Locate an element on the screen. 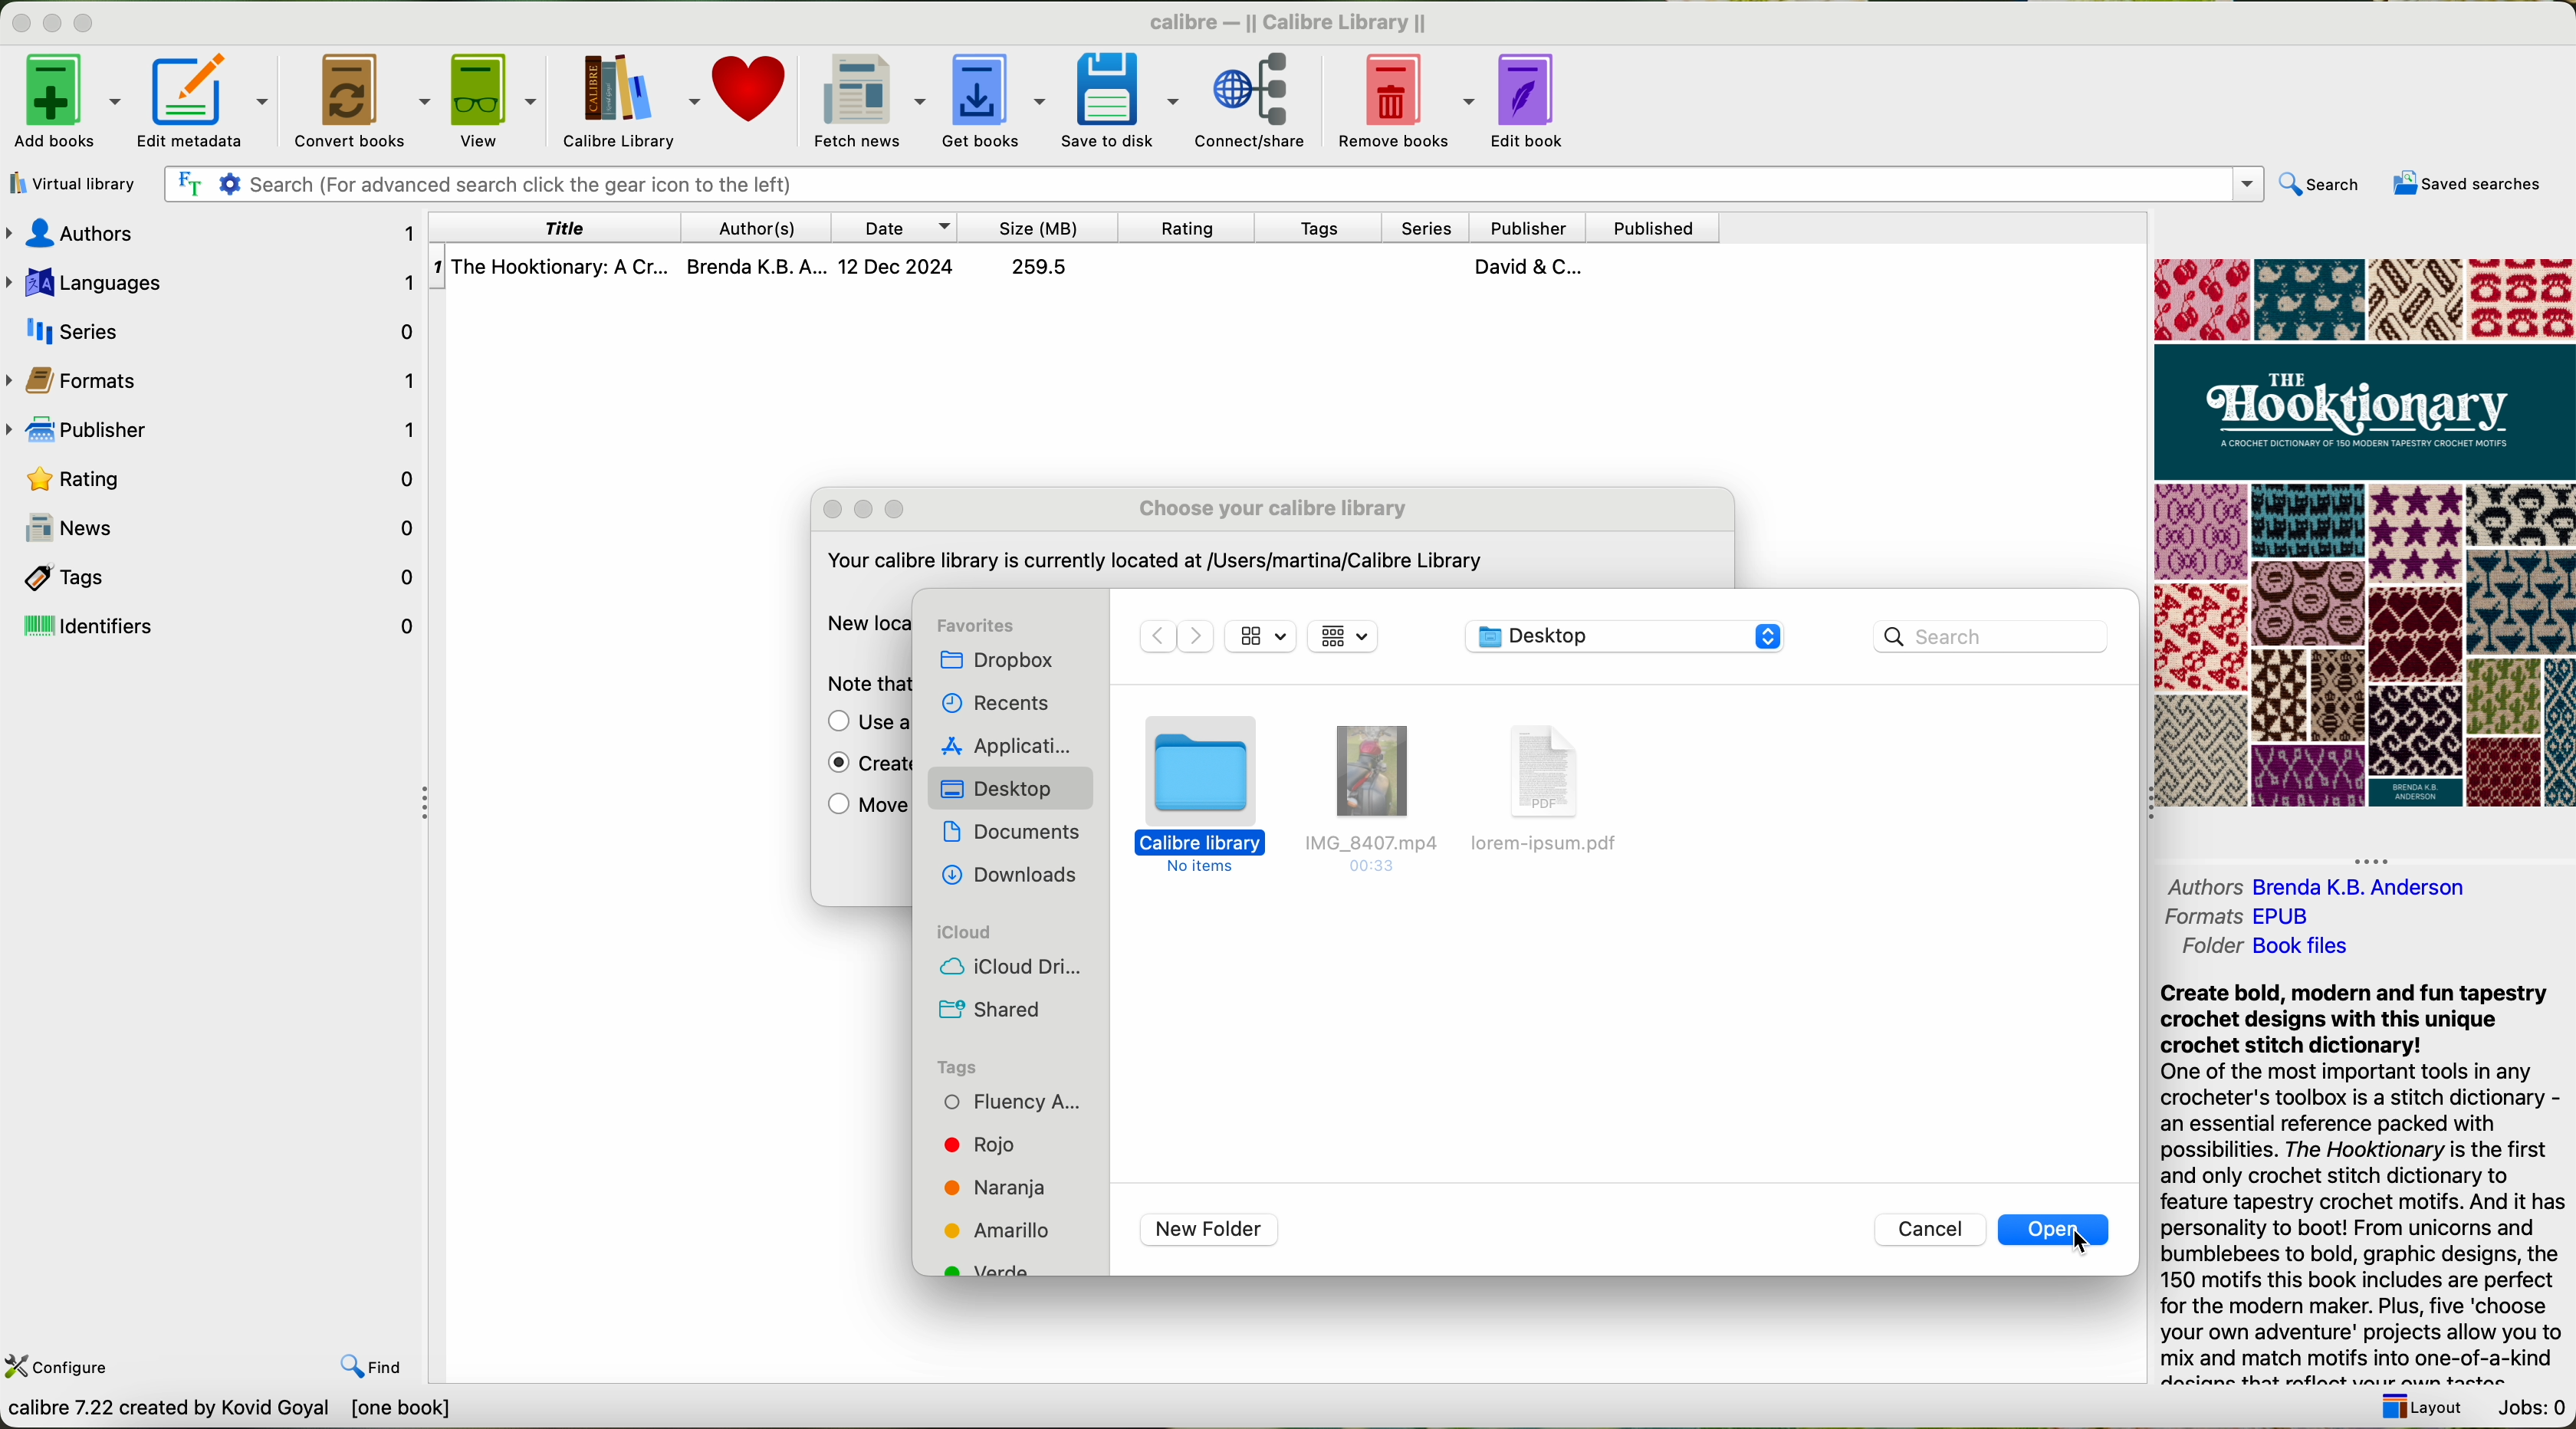  Calibre library is located at coordinates (626, 101).